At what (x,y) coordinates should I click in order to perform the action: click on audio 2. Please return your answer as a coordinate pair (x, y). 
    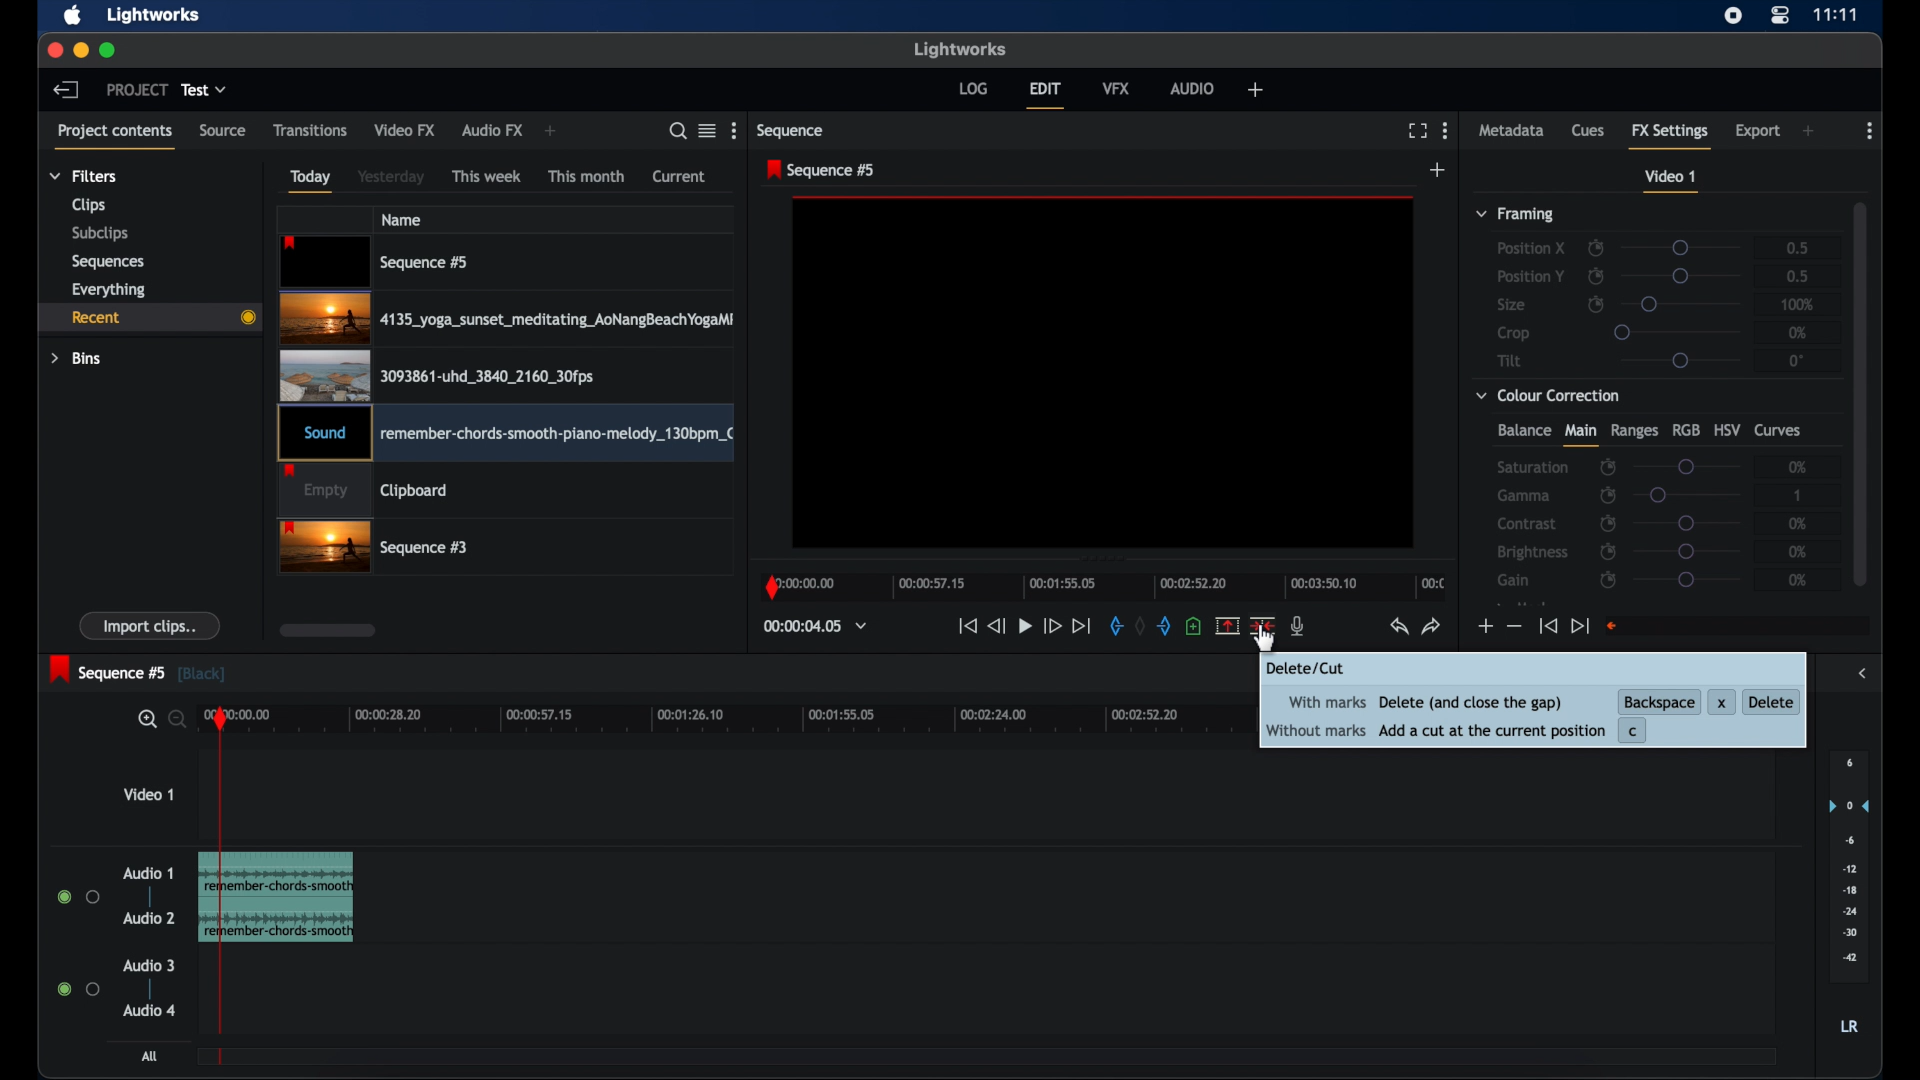
    Looking at the image, I should click on (149, 917).